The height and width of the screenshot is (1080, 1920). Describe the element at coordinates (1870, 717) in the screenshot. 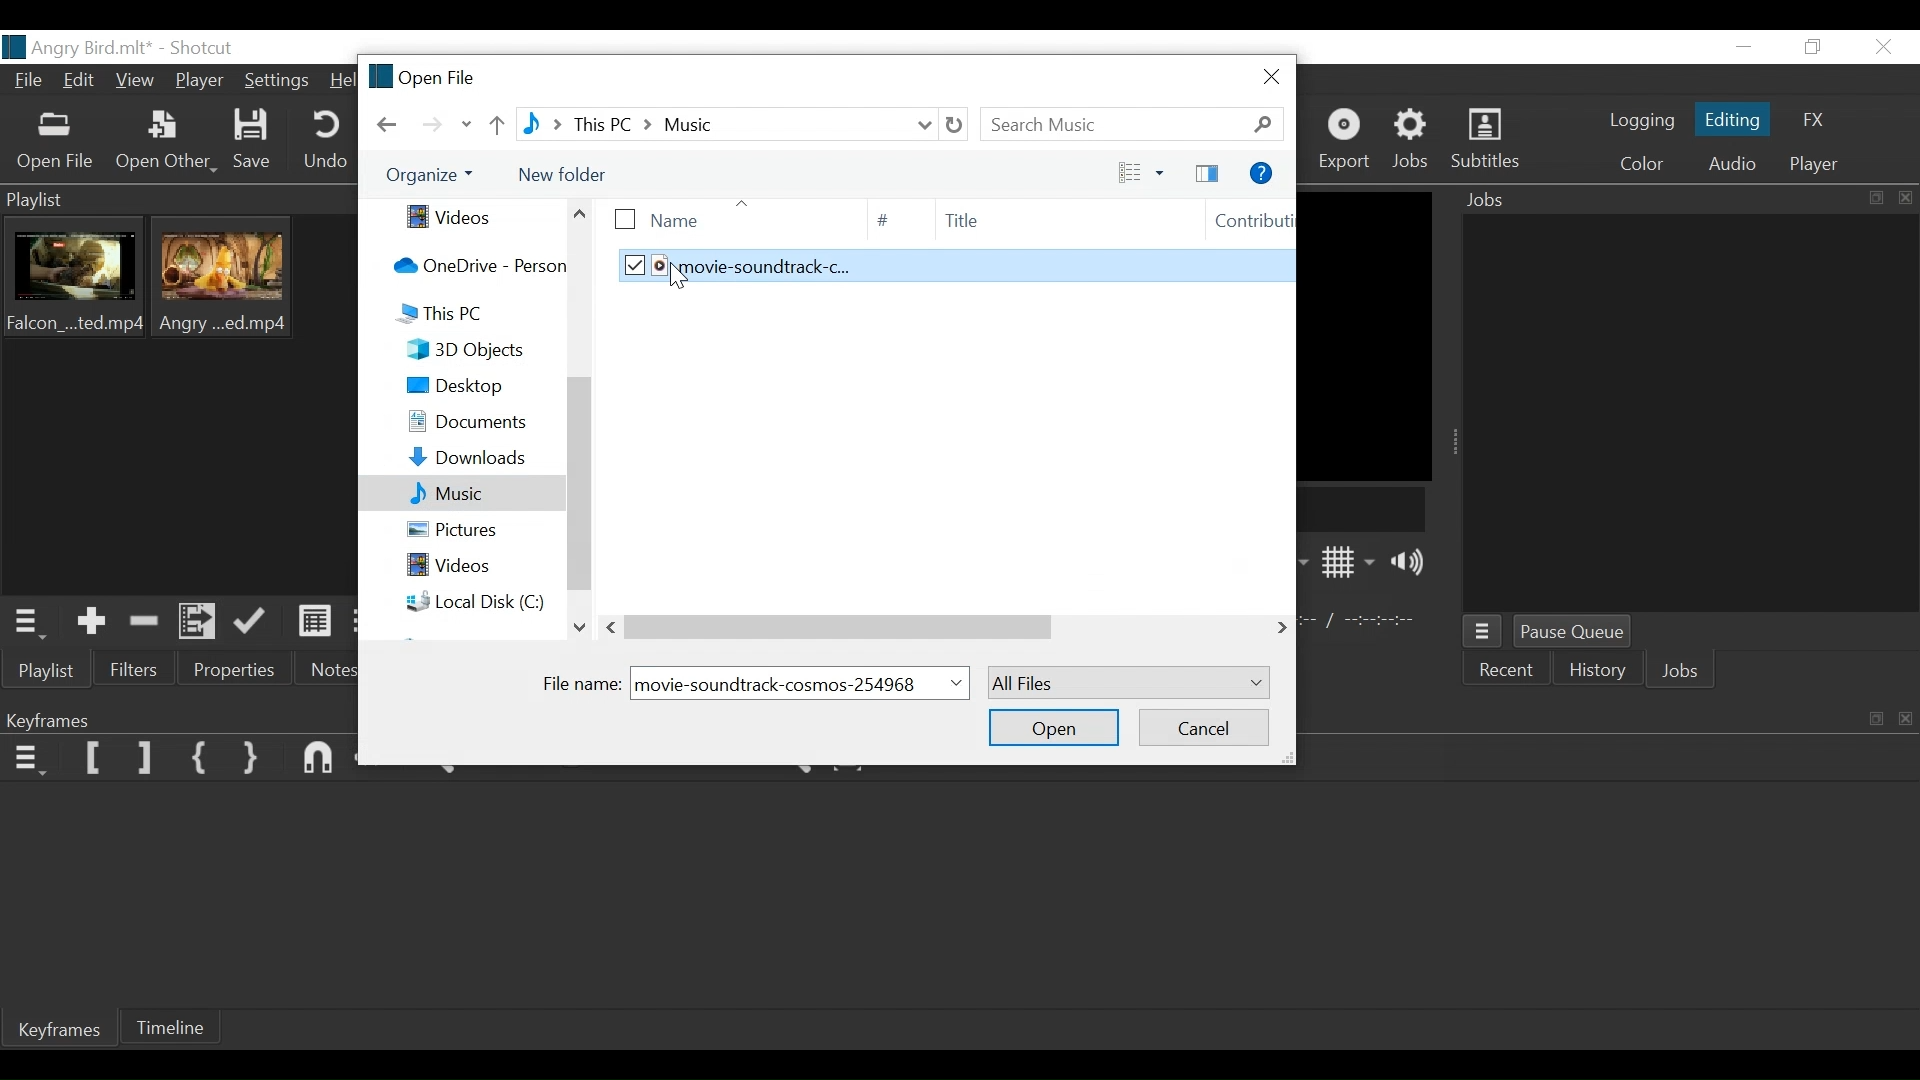

I see `minimize` at that location.